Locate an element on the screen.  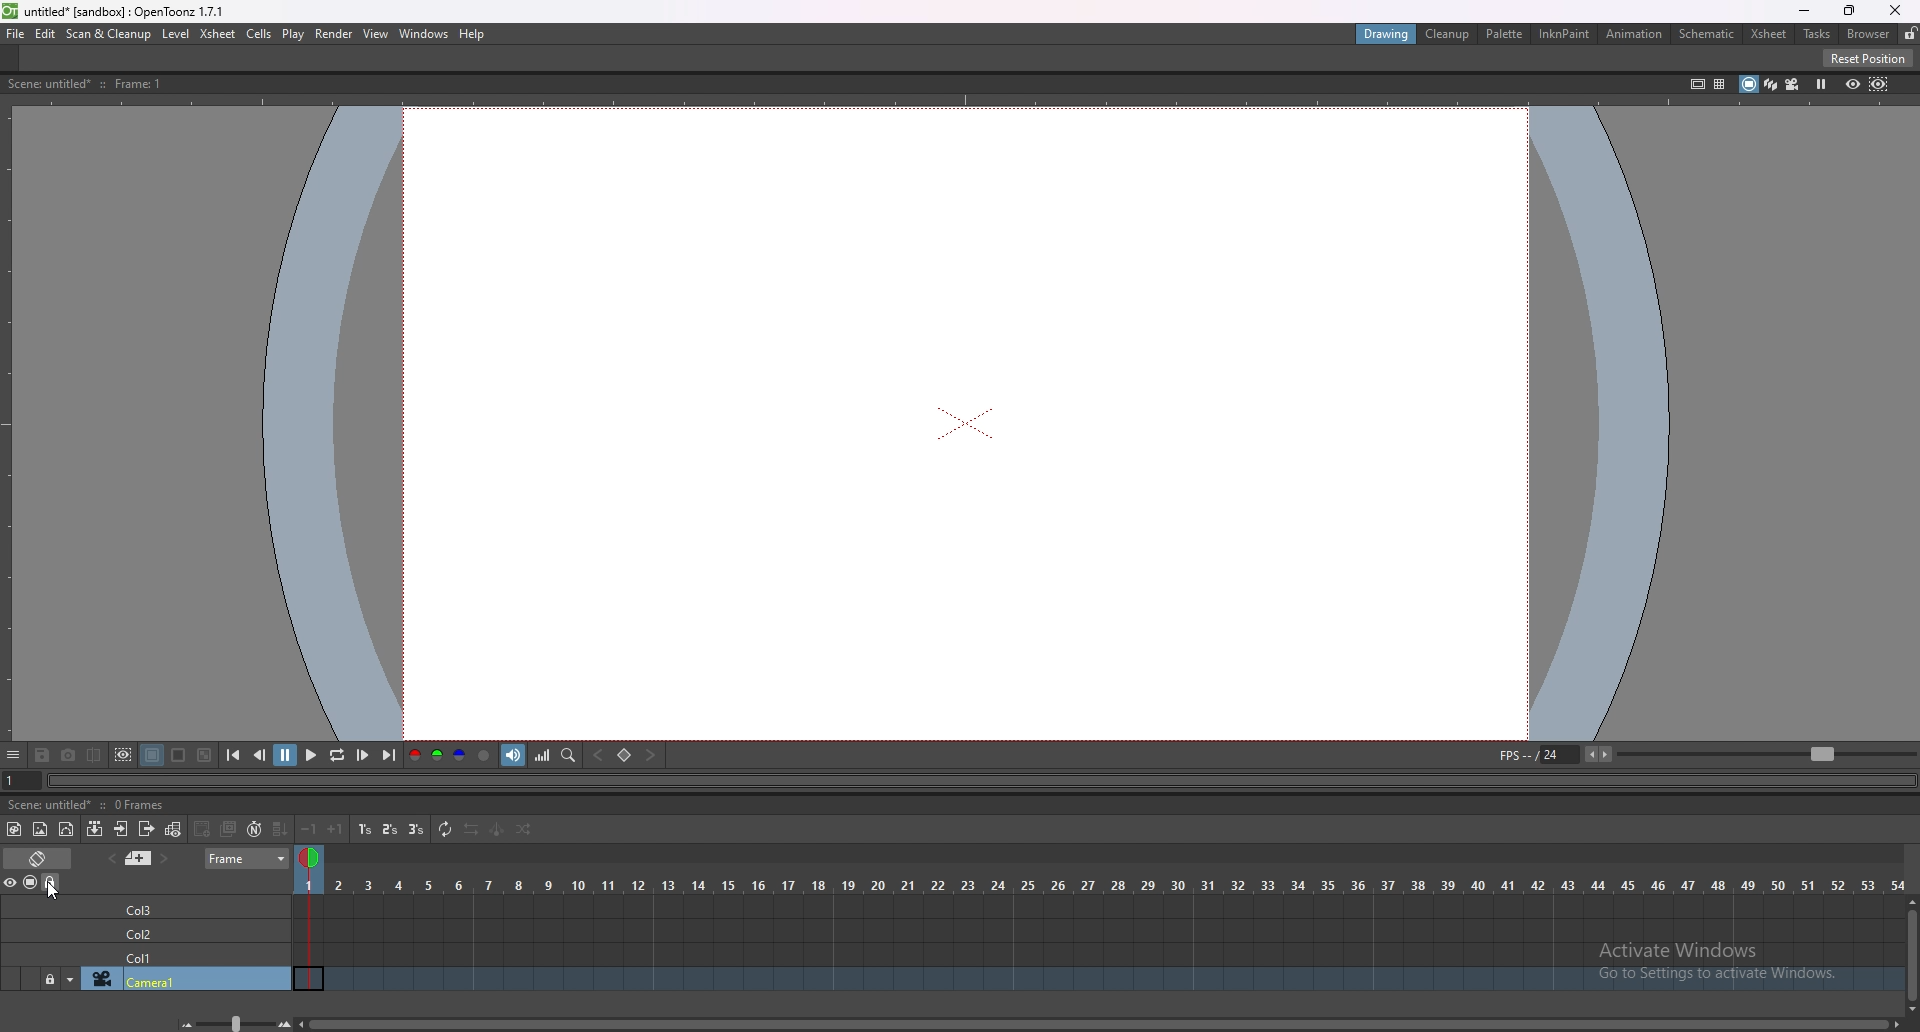
minimize is located at coordinates (1804, 10).